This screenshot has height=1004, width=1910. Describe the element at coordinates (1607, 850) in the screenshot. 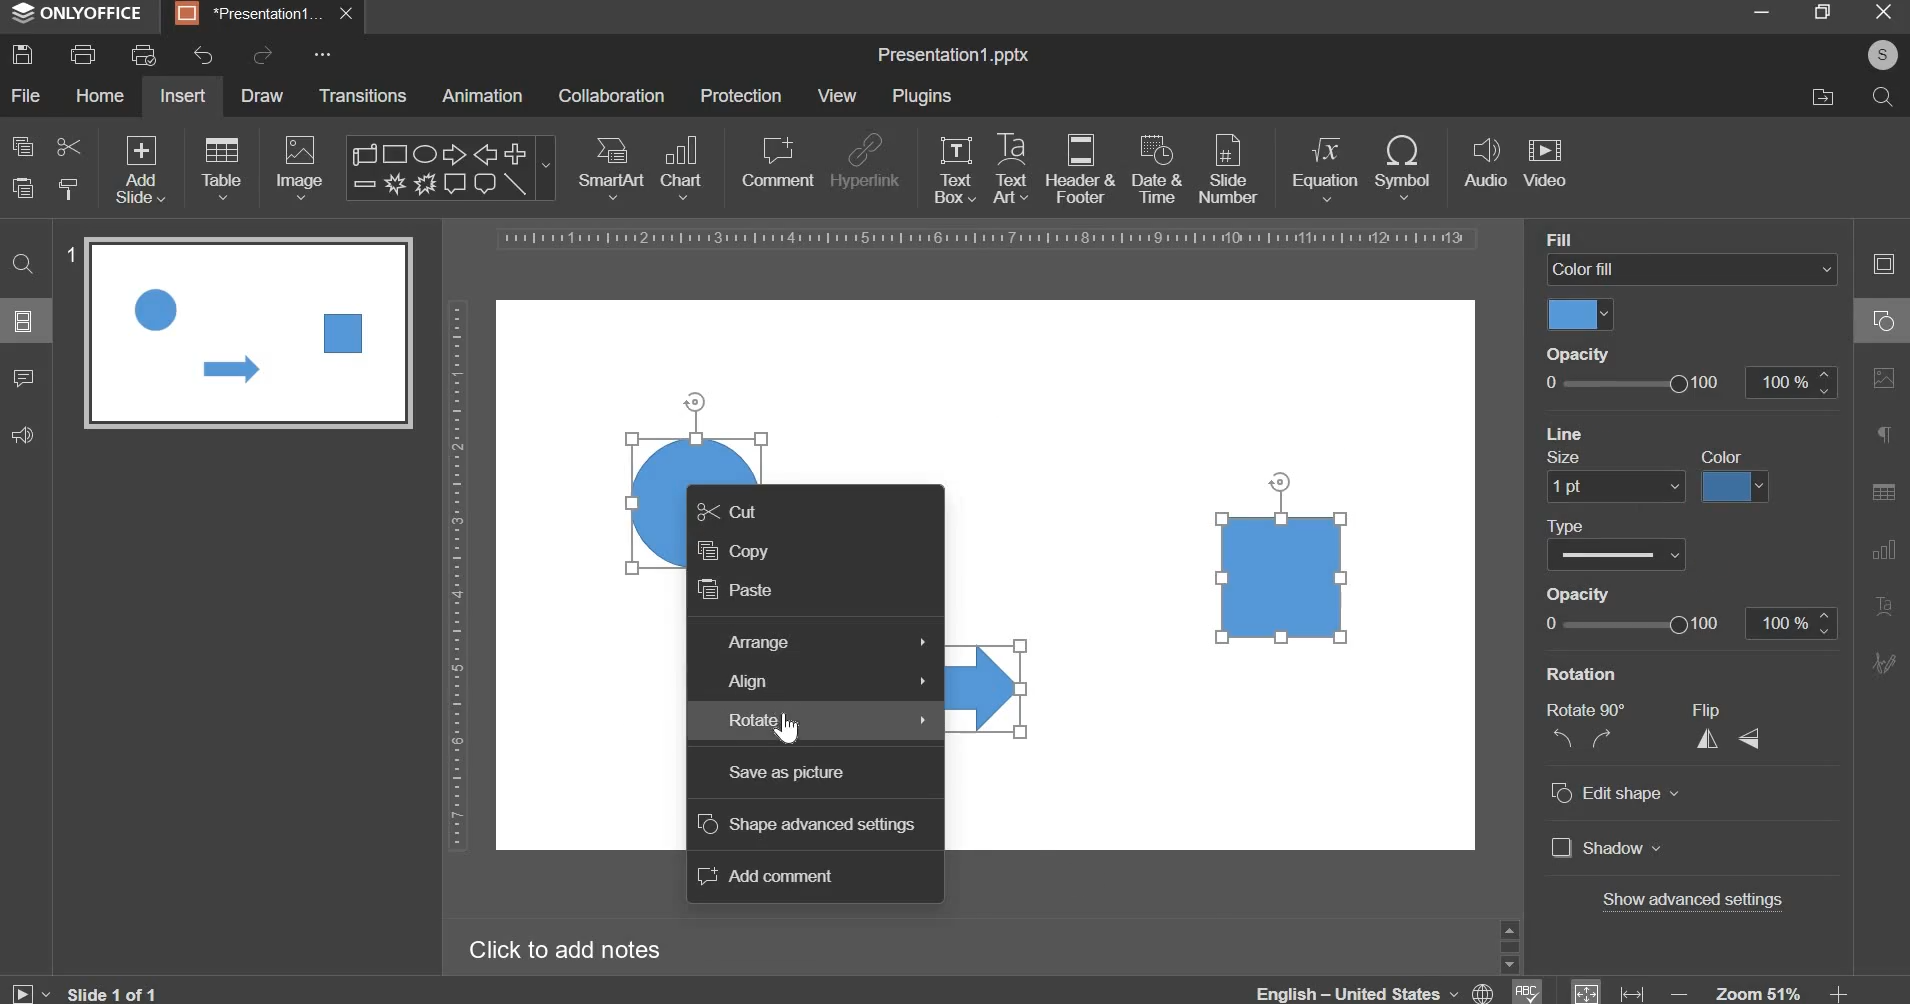

I see `shadow` at that location.